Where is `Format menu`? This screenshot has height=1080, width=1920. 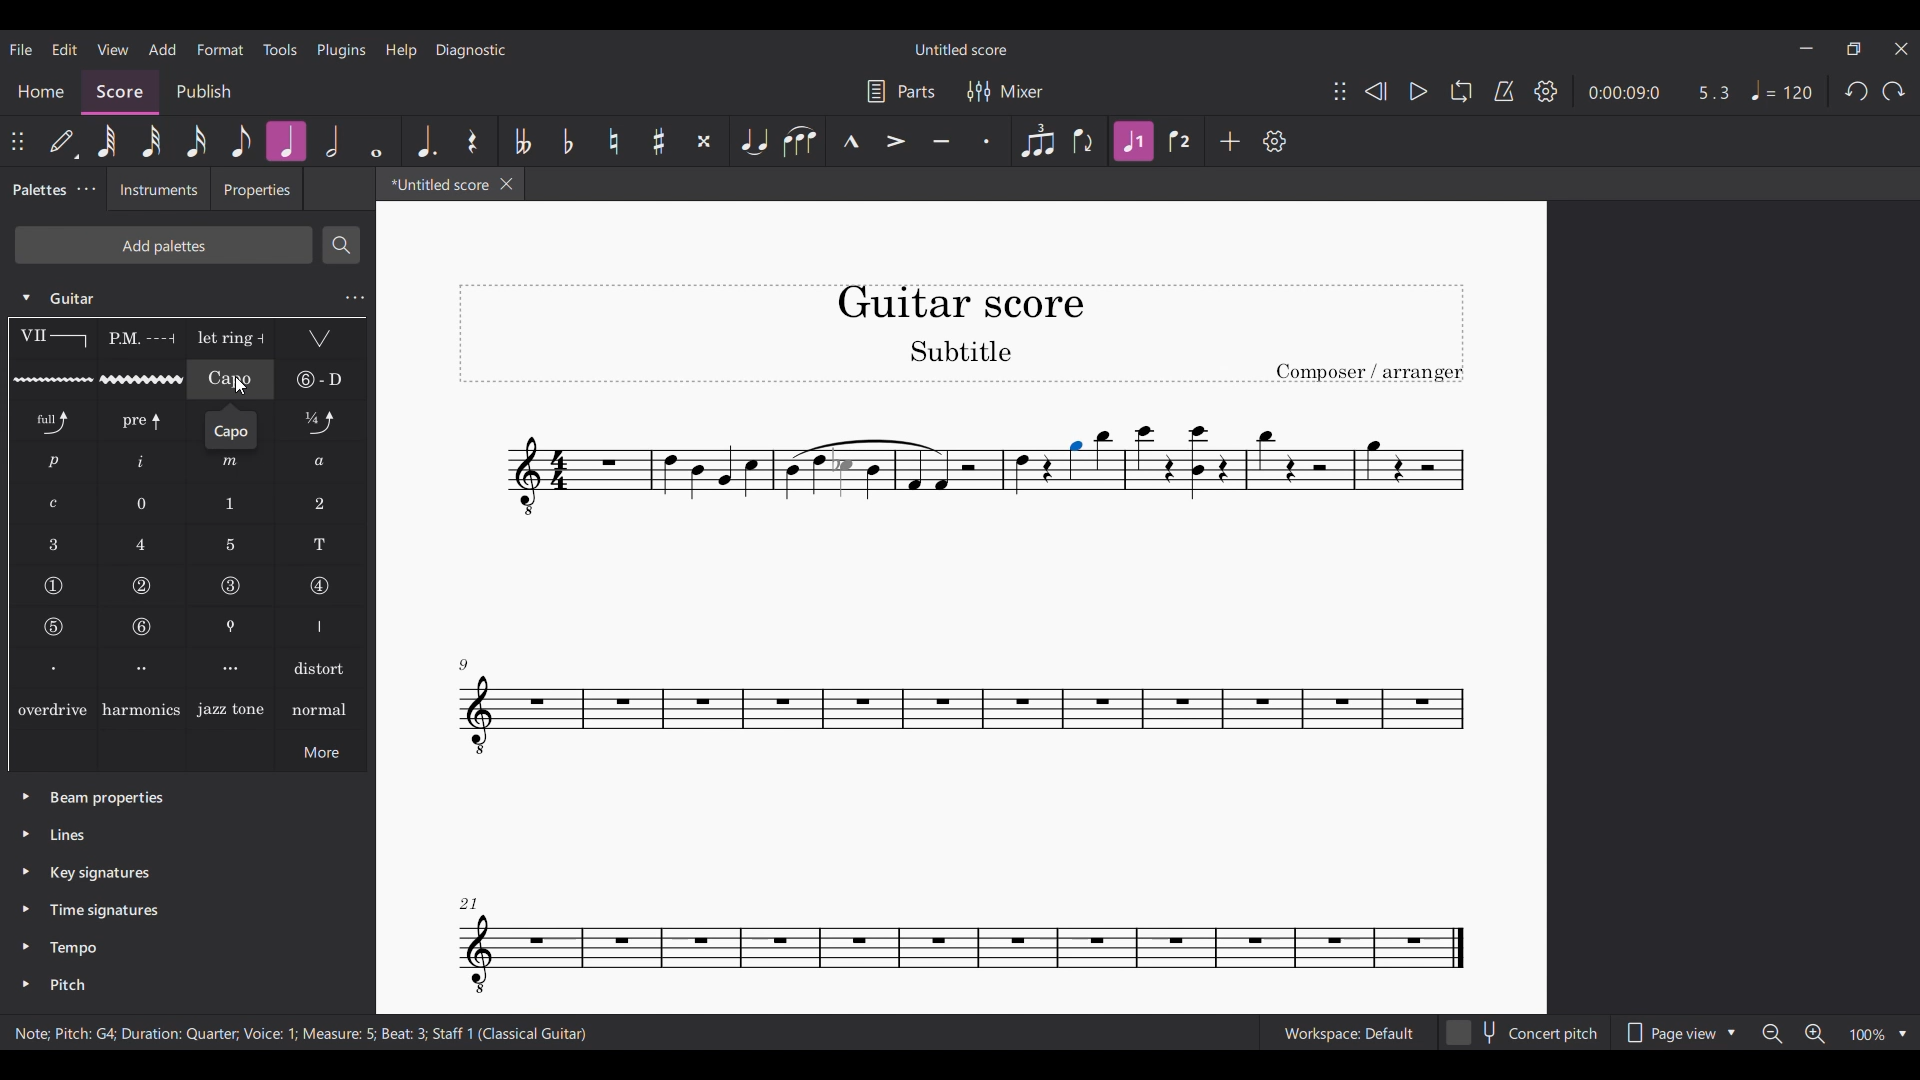
Format menu is located at coordinates (220, 49).